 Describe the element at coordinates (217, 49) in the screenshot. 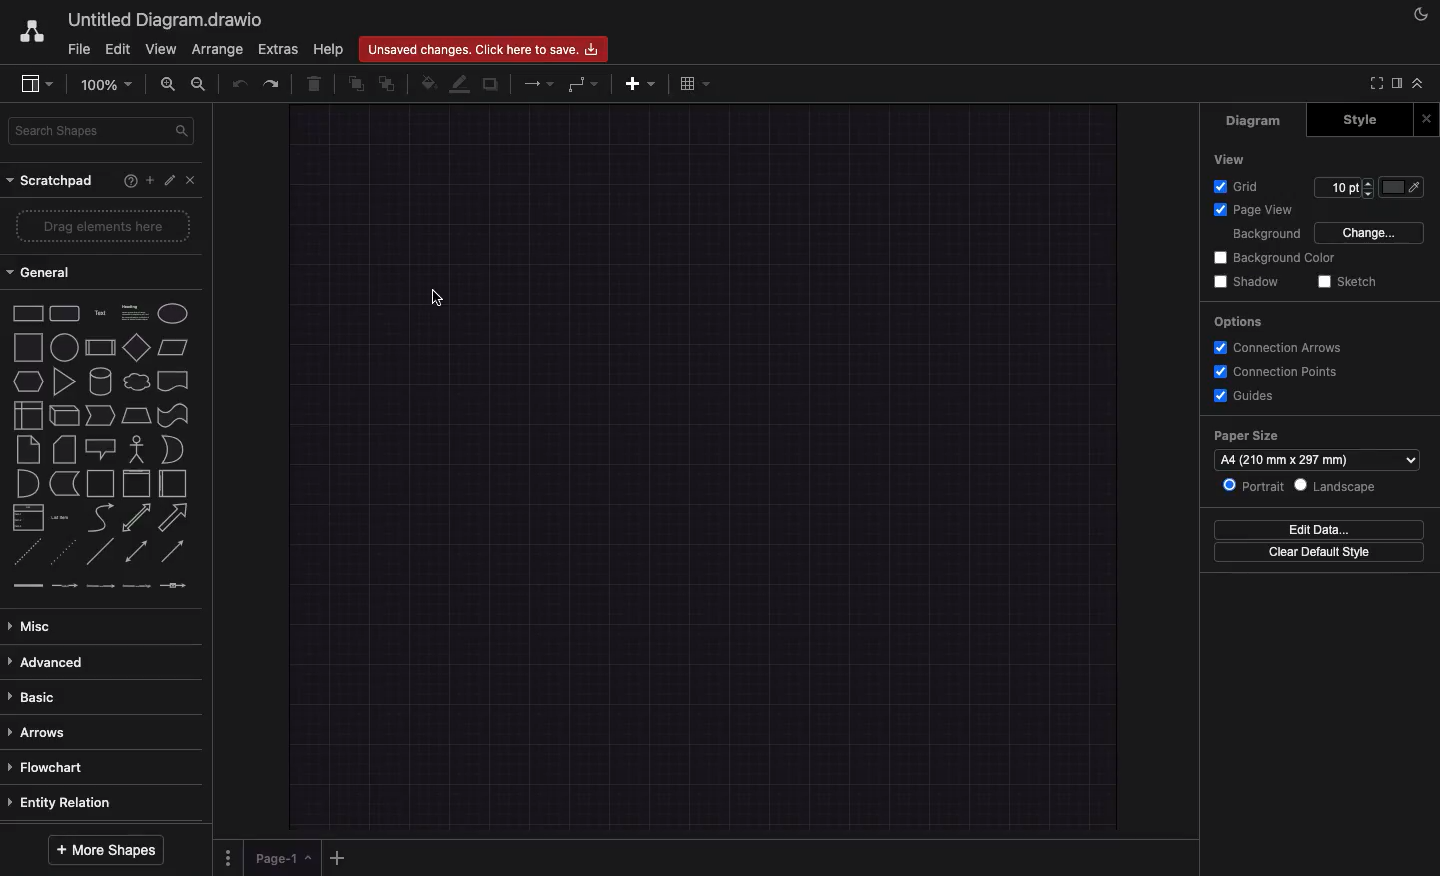

I see `Arrange` at that location.